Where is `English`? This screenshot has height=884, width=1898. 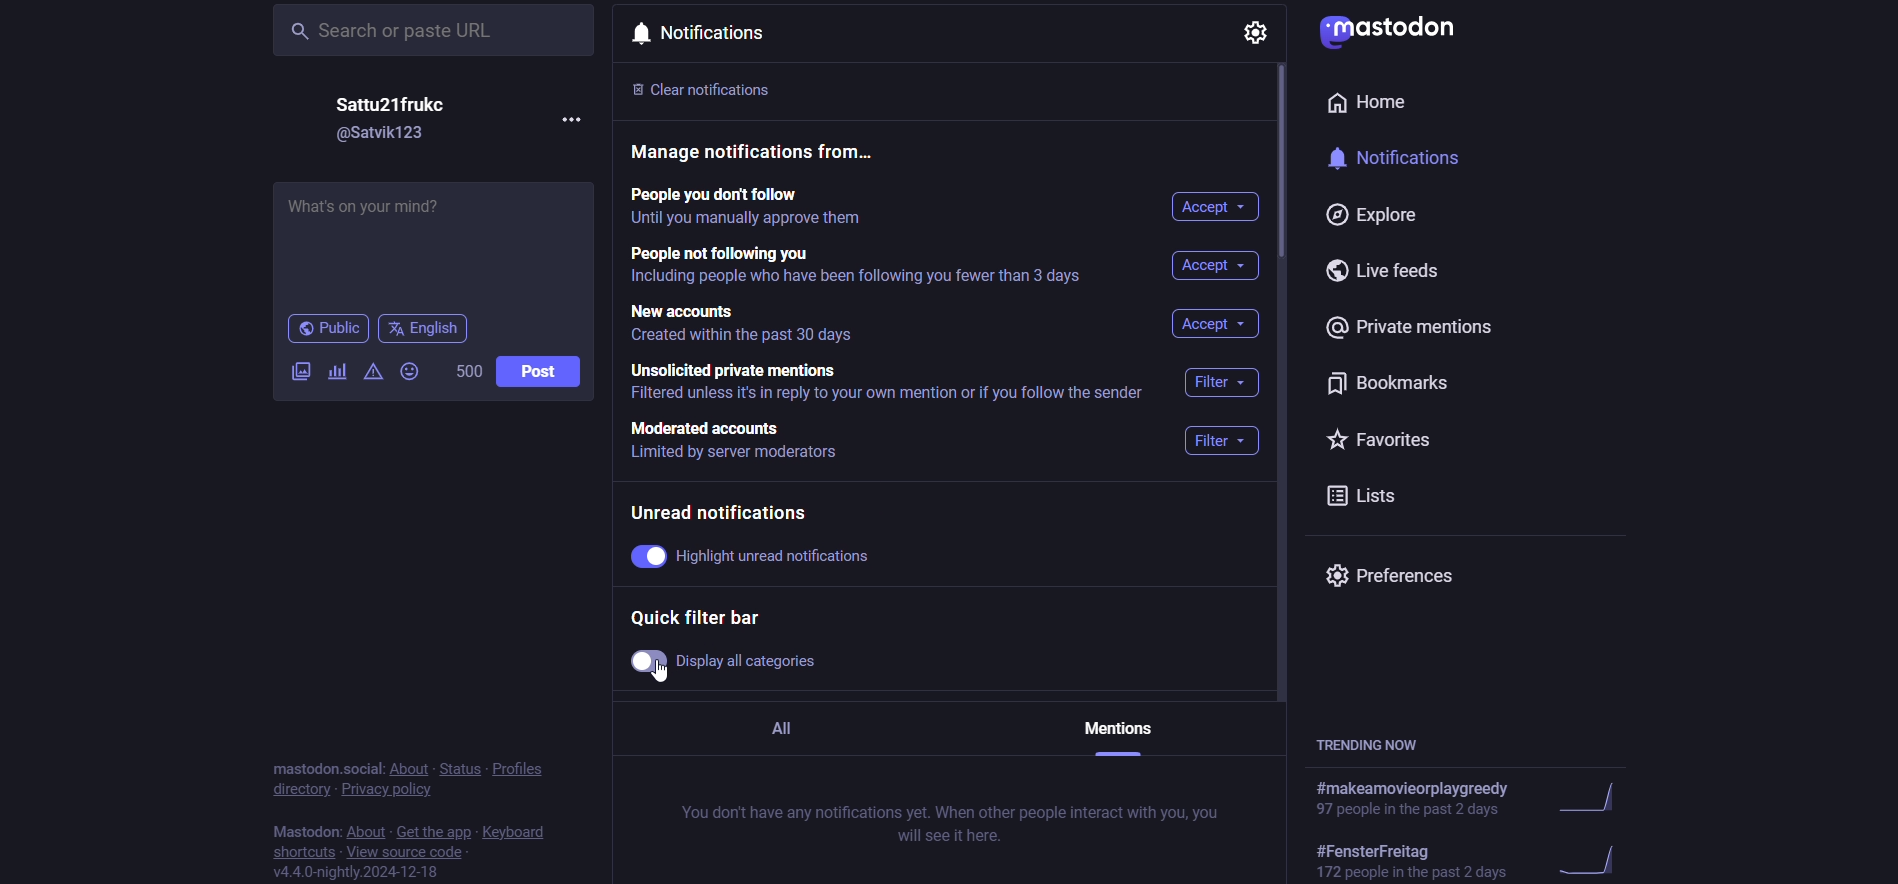
English is located at coordinates (423, 330).